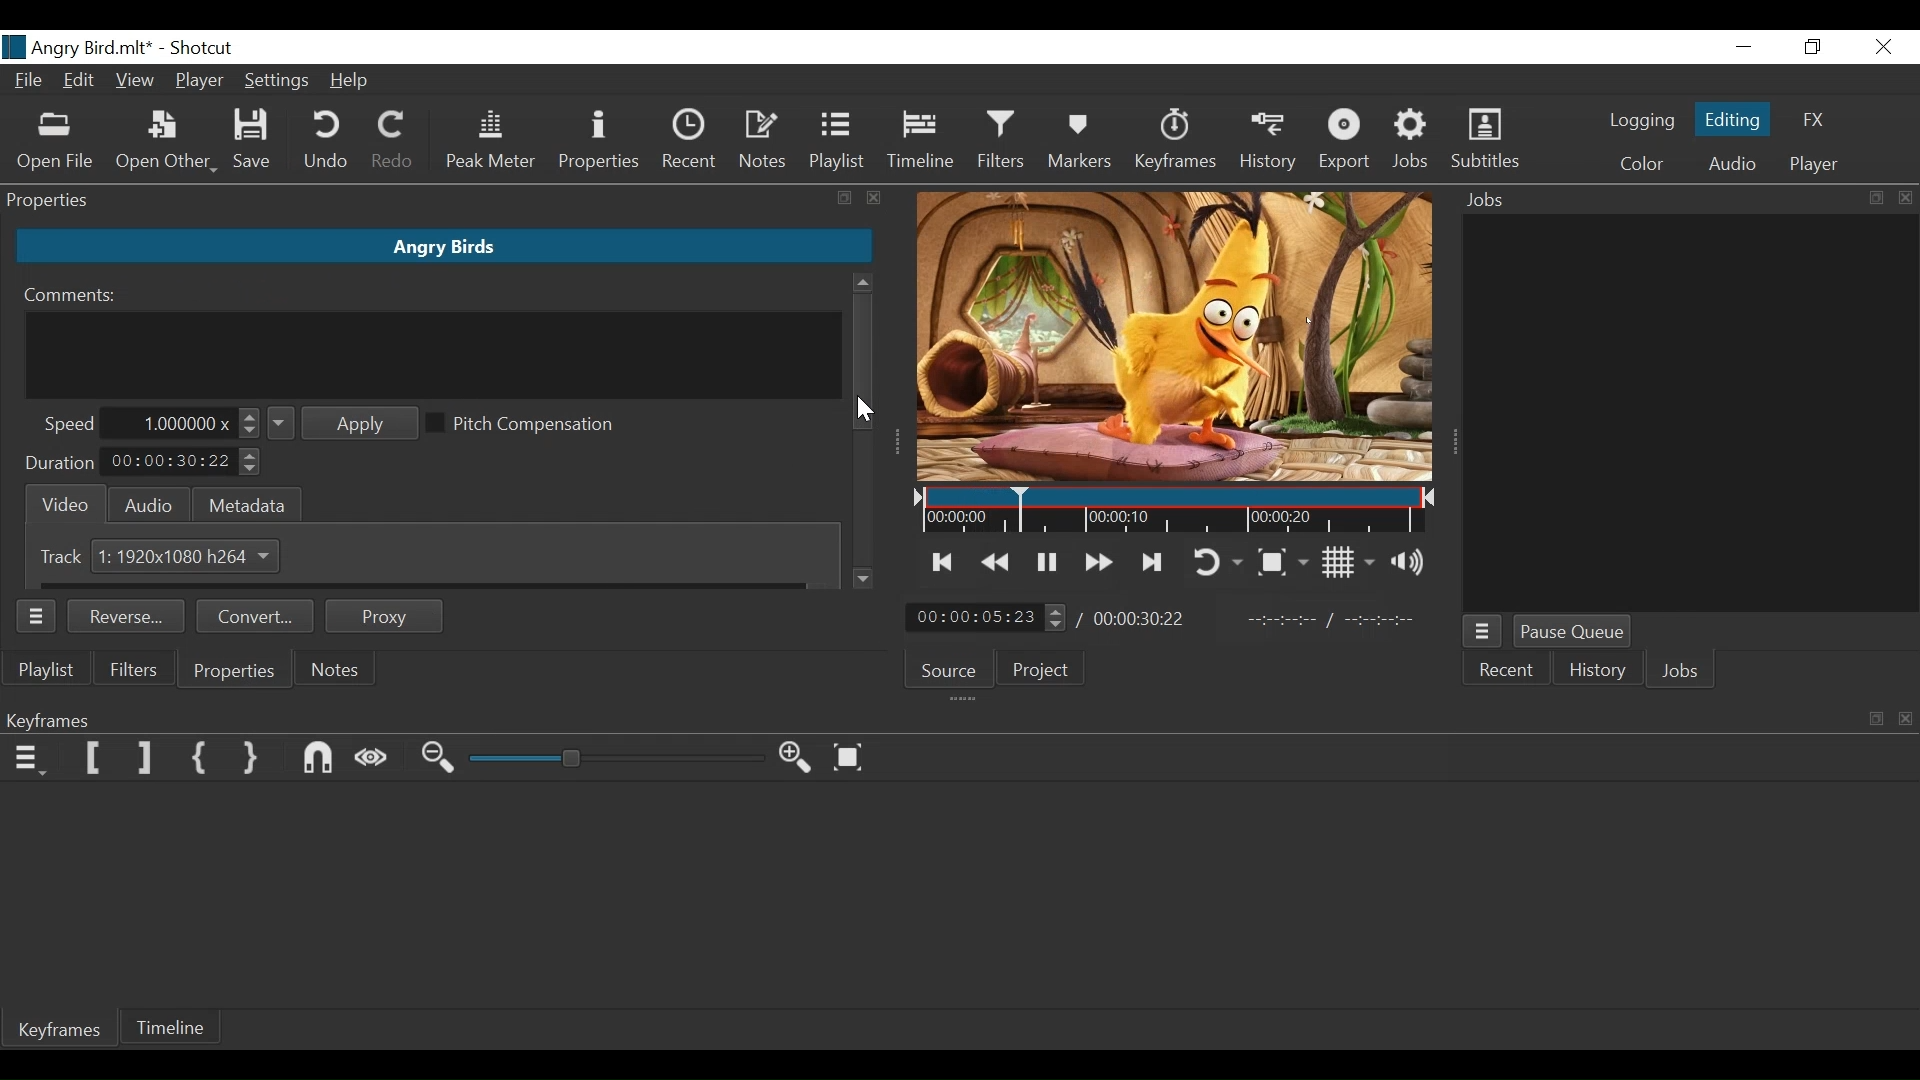 Image resolution: width=1920 pixels, height=1080 pixels. Describe the element at coordinates (251, 505) in the screenshot. I see `Metadat` at that location.